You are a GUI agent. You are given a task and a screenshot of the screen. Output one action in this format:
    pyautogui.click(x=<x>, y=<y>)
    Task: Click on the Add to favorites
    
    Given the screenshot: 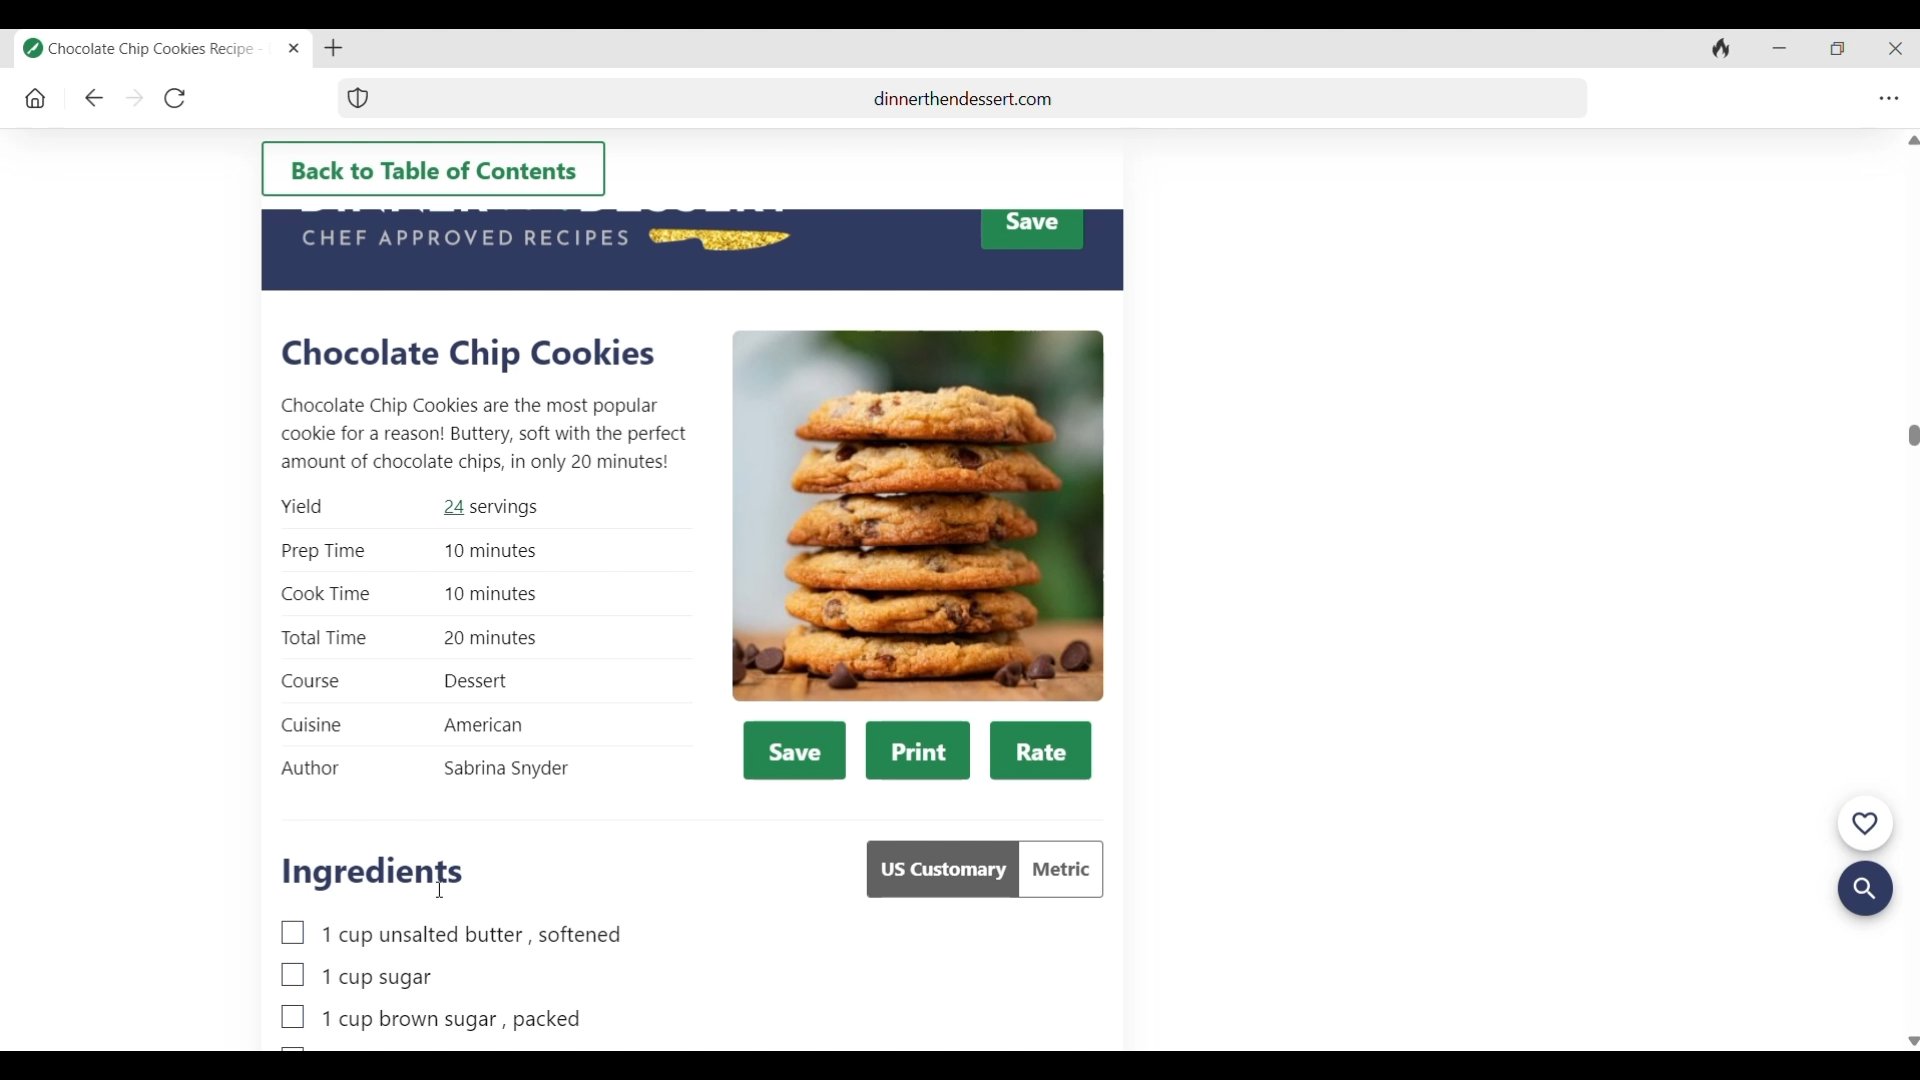 What is the action you would take?
    pyautogui.click(x=1865, y=825)
    